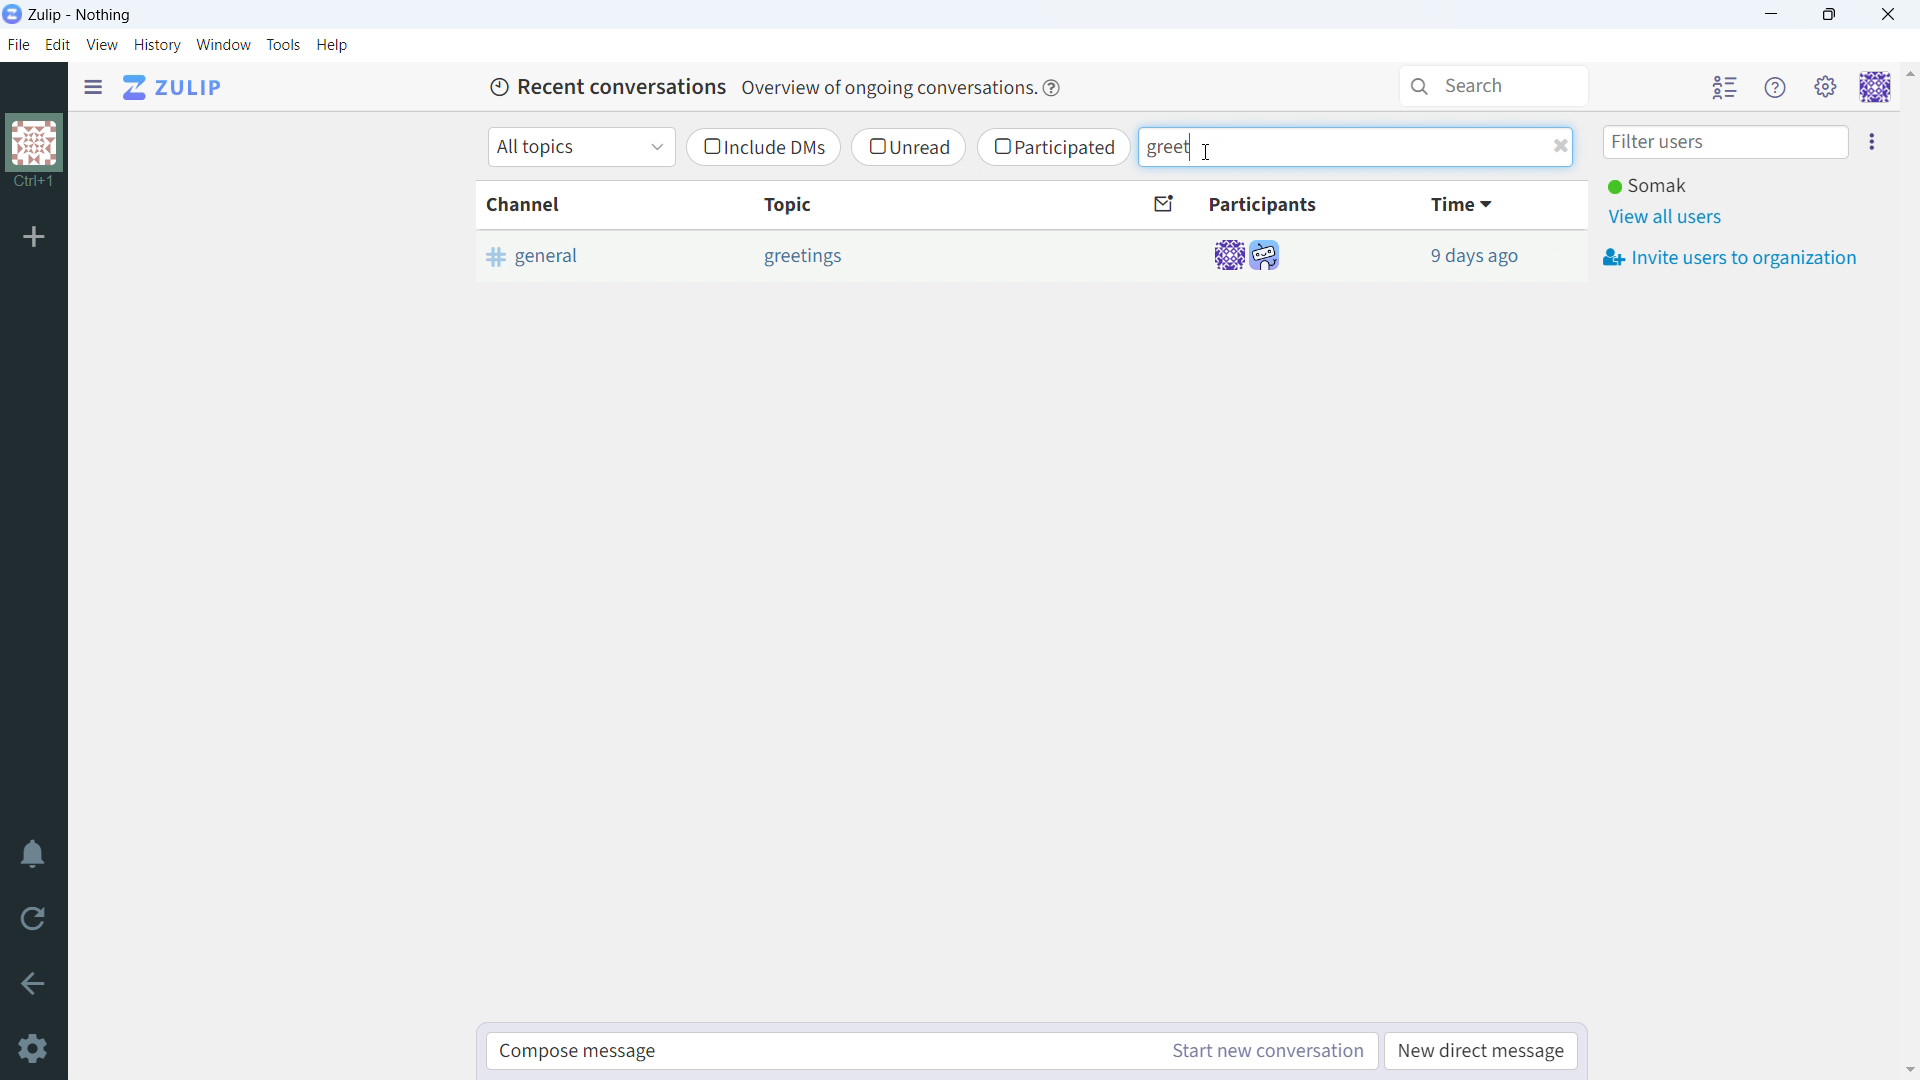 Image resolution: width=1920 pixels, height=1080 pixels. Describe the element at coordinates (81, 15) in the screenshot. I see `title` at that location.